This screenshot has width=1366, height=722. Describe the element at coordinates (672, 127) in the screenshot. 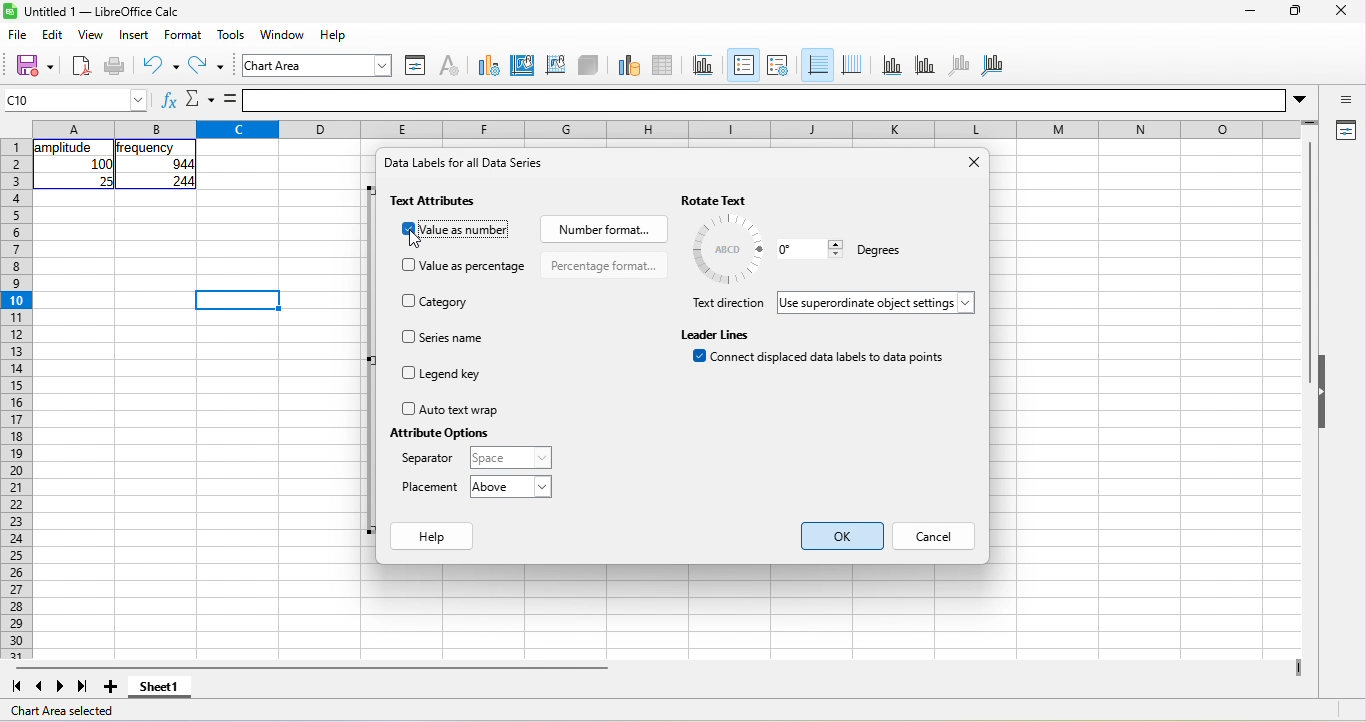

I see `column headings` at that location.